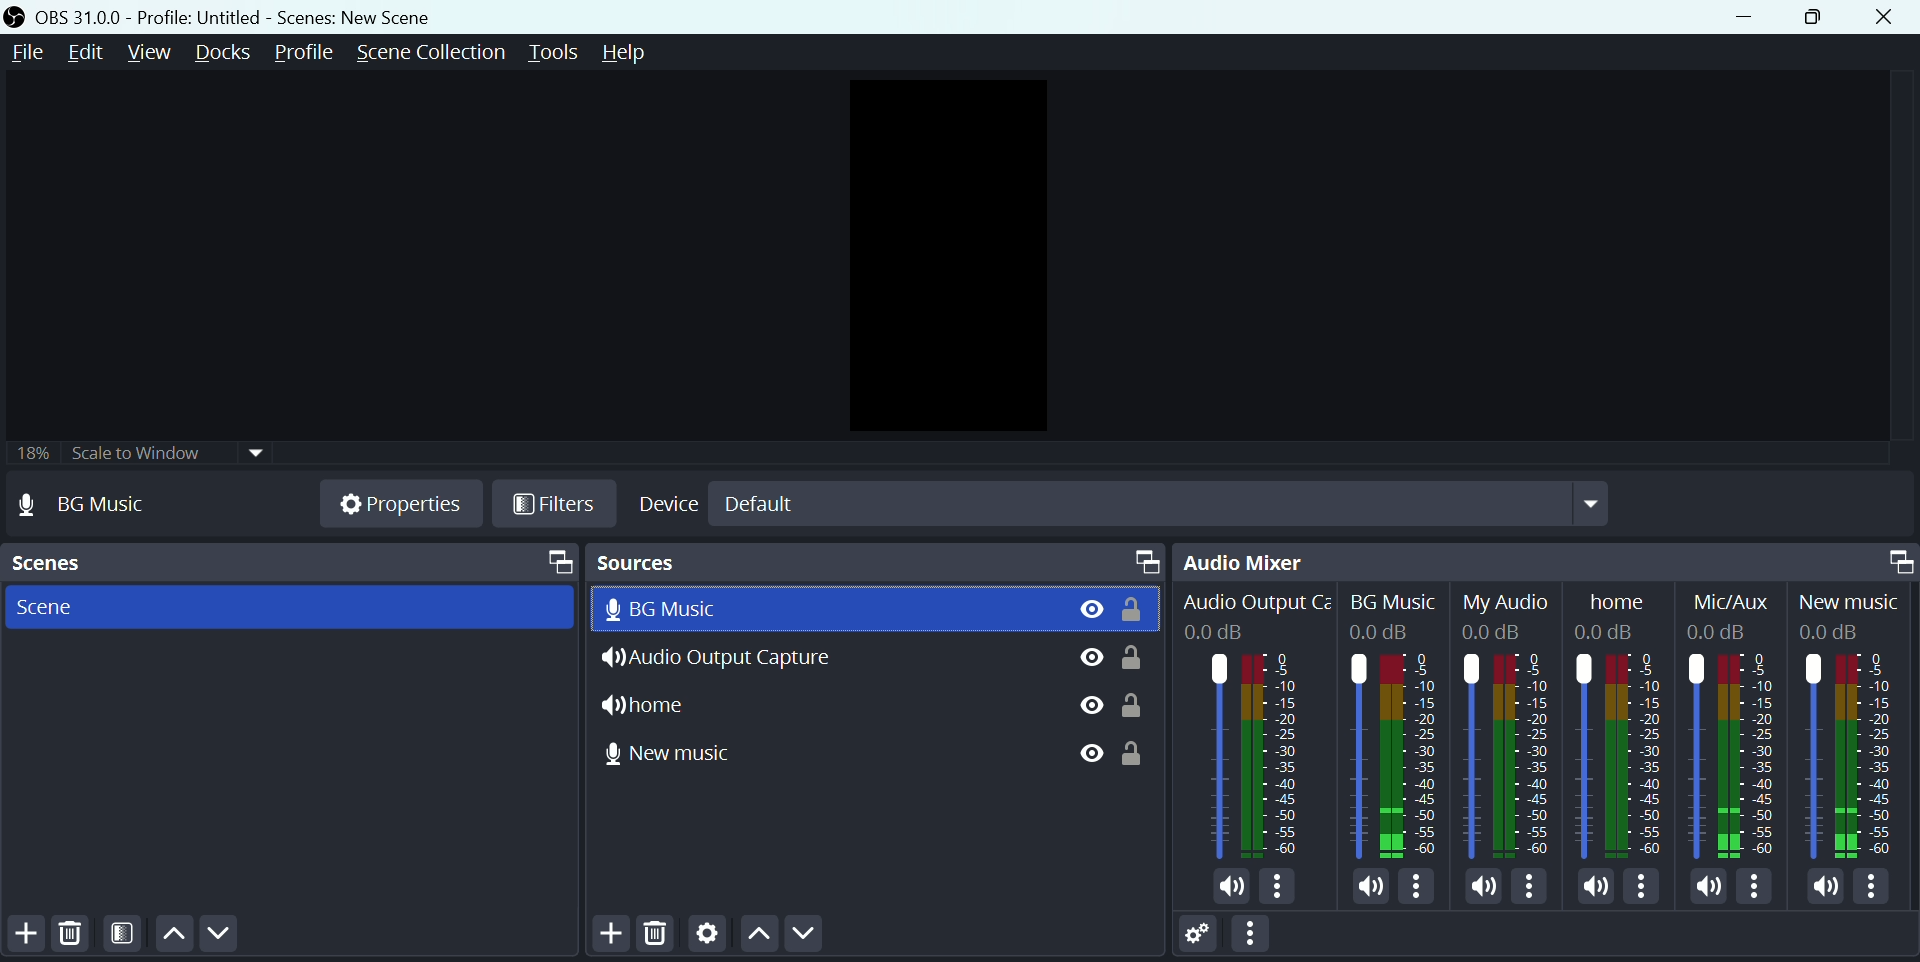 This screenshot has height=962, width=1920. Describe the element at coordinates (44, 609) in the screenshot. I see `Scene` at that location.